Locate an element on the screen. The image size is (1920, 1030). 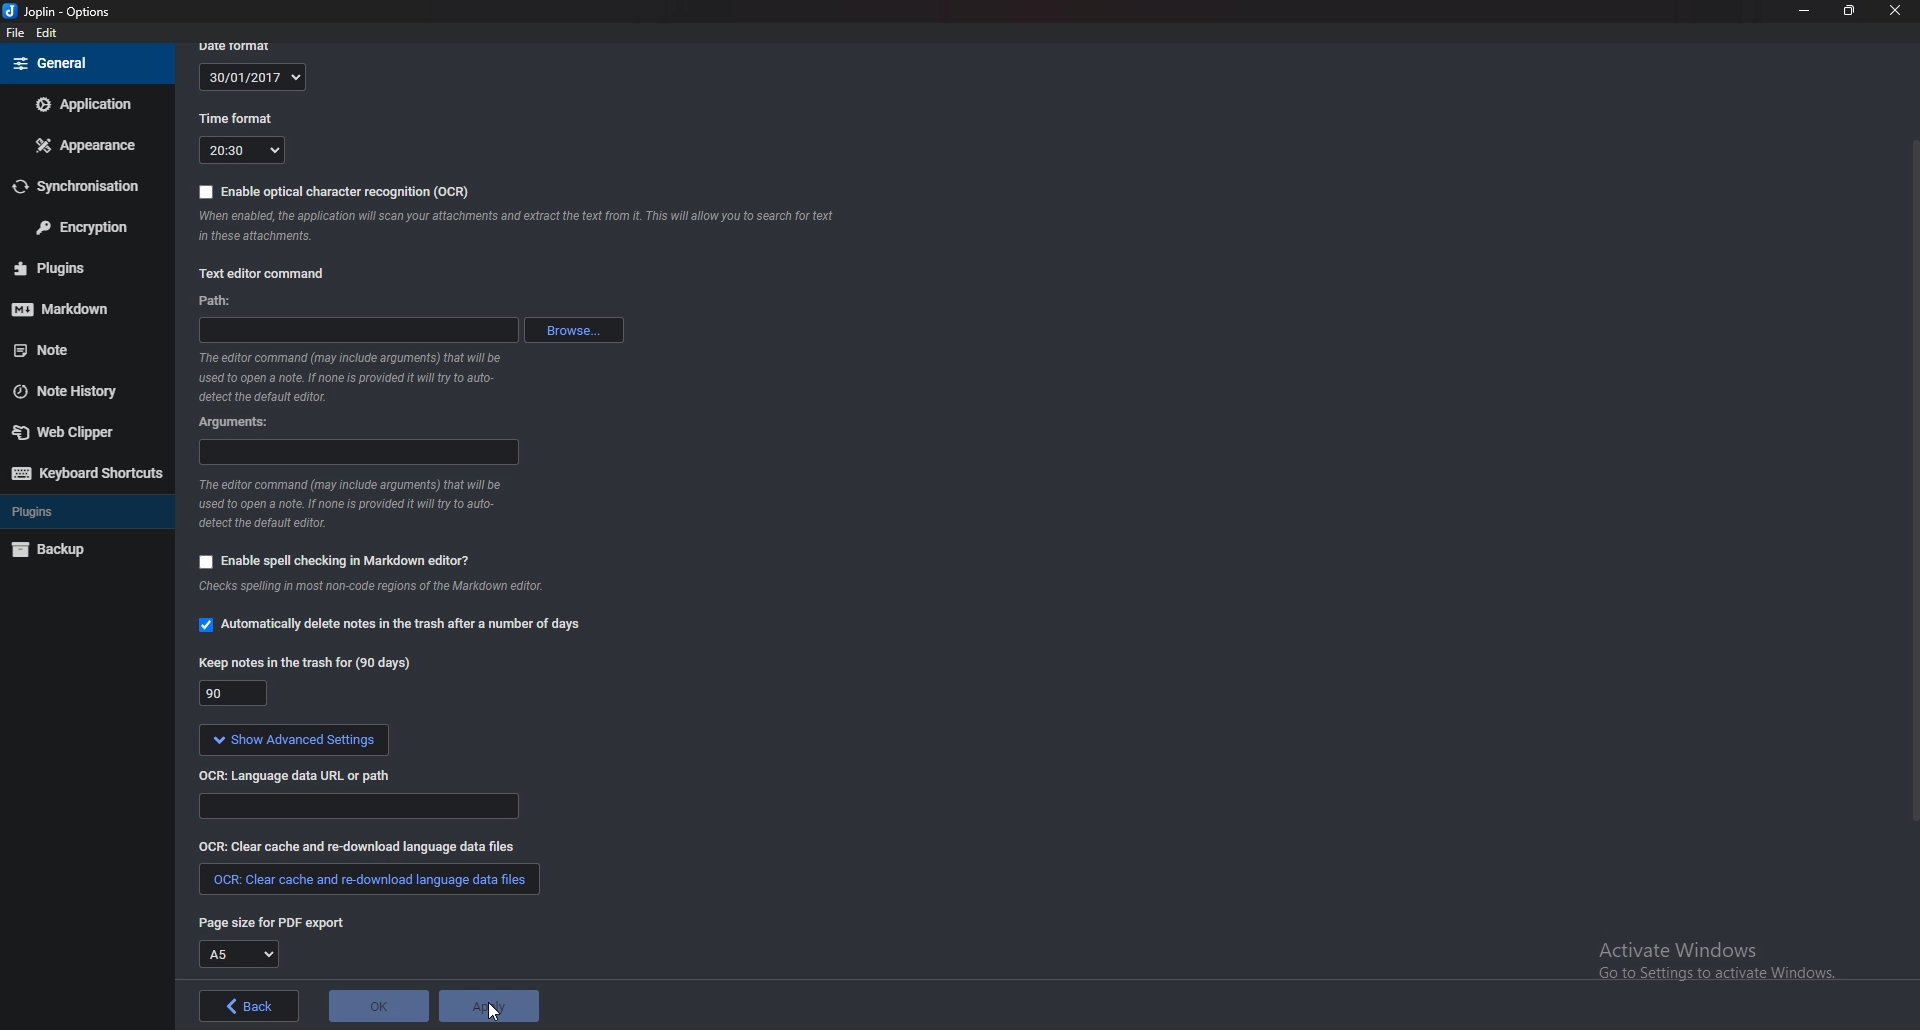
Application is located at coordinates (86, 104).